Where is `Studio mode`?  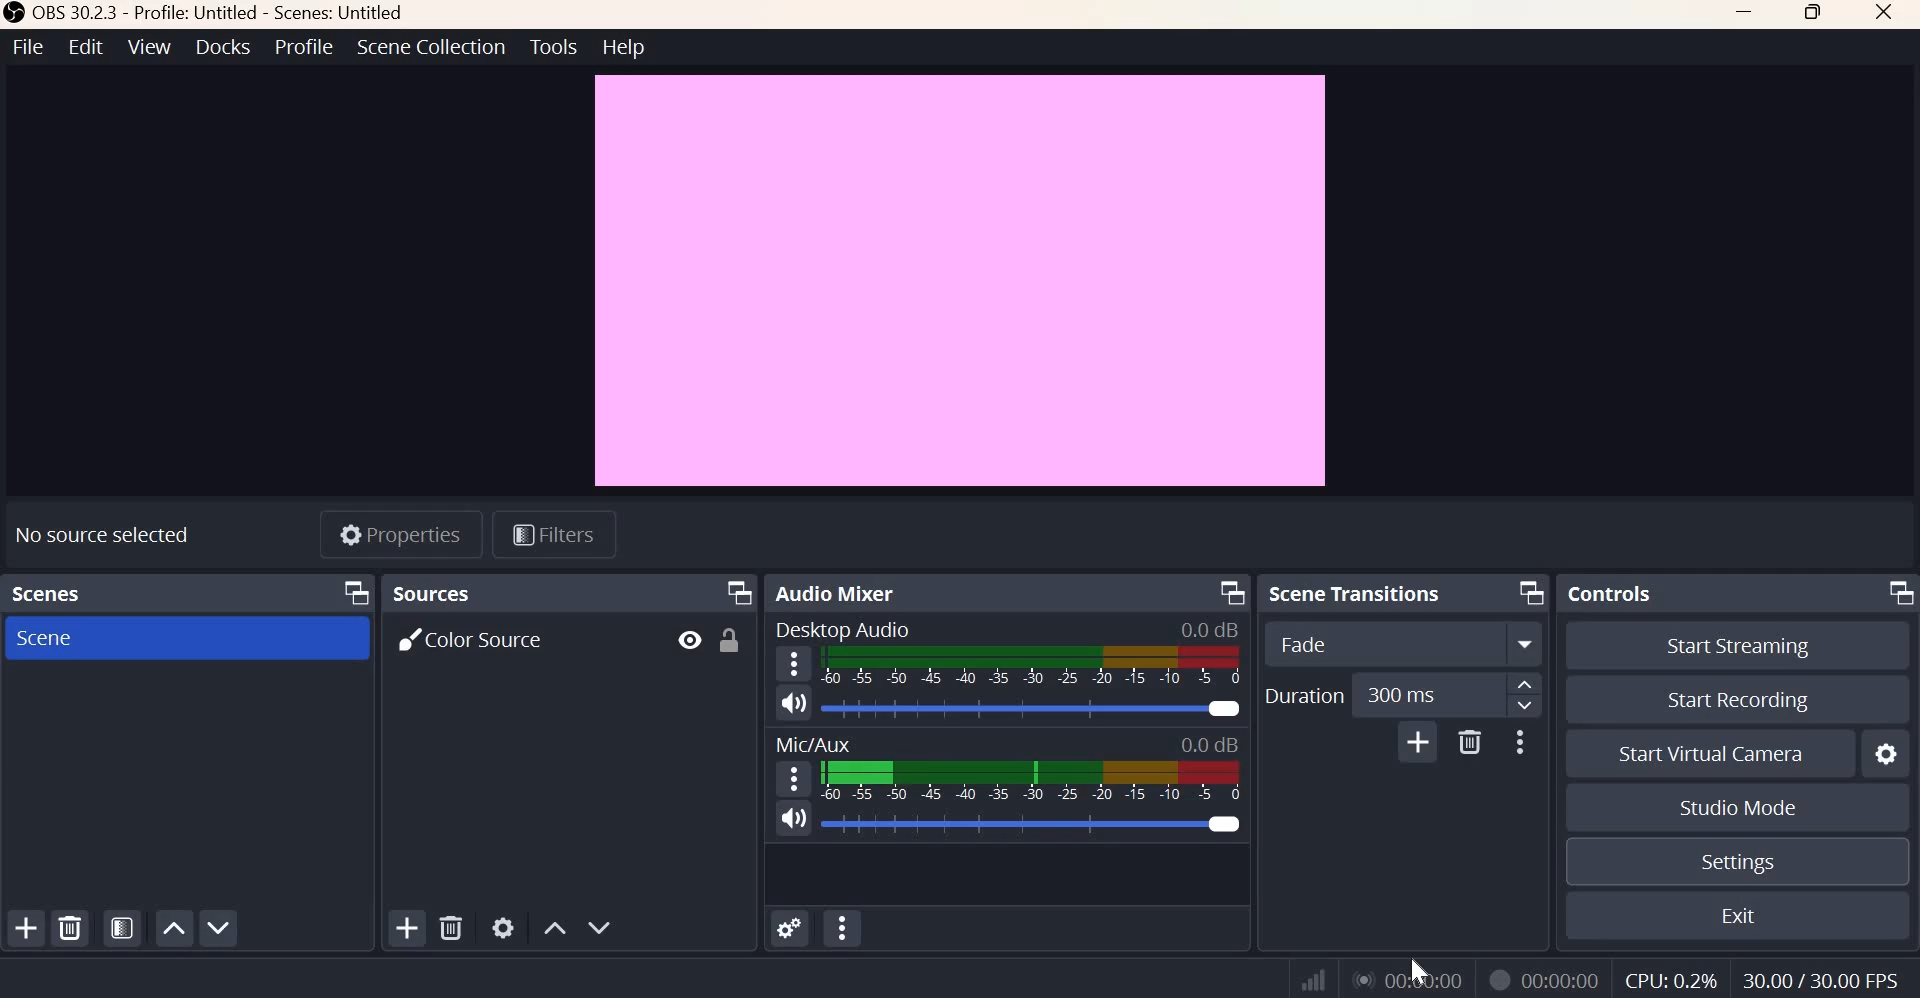
Studio mode is located at coordinates (1736, 809).